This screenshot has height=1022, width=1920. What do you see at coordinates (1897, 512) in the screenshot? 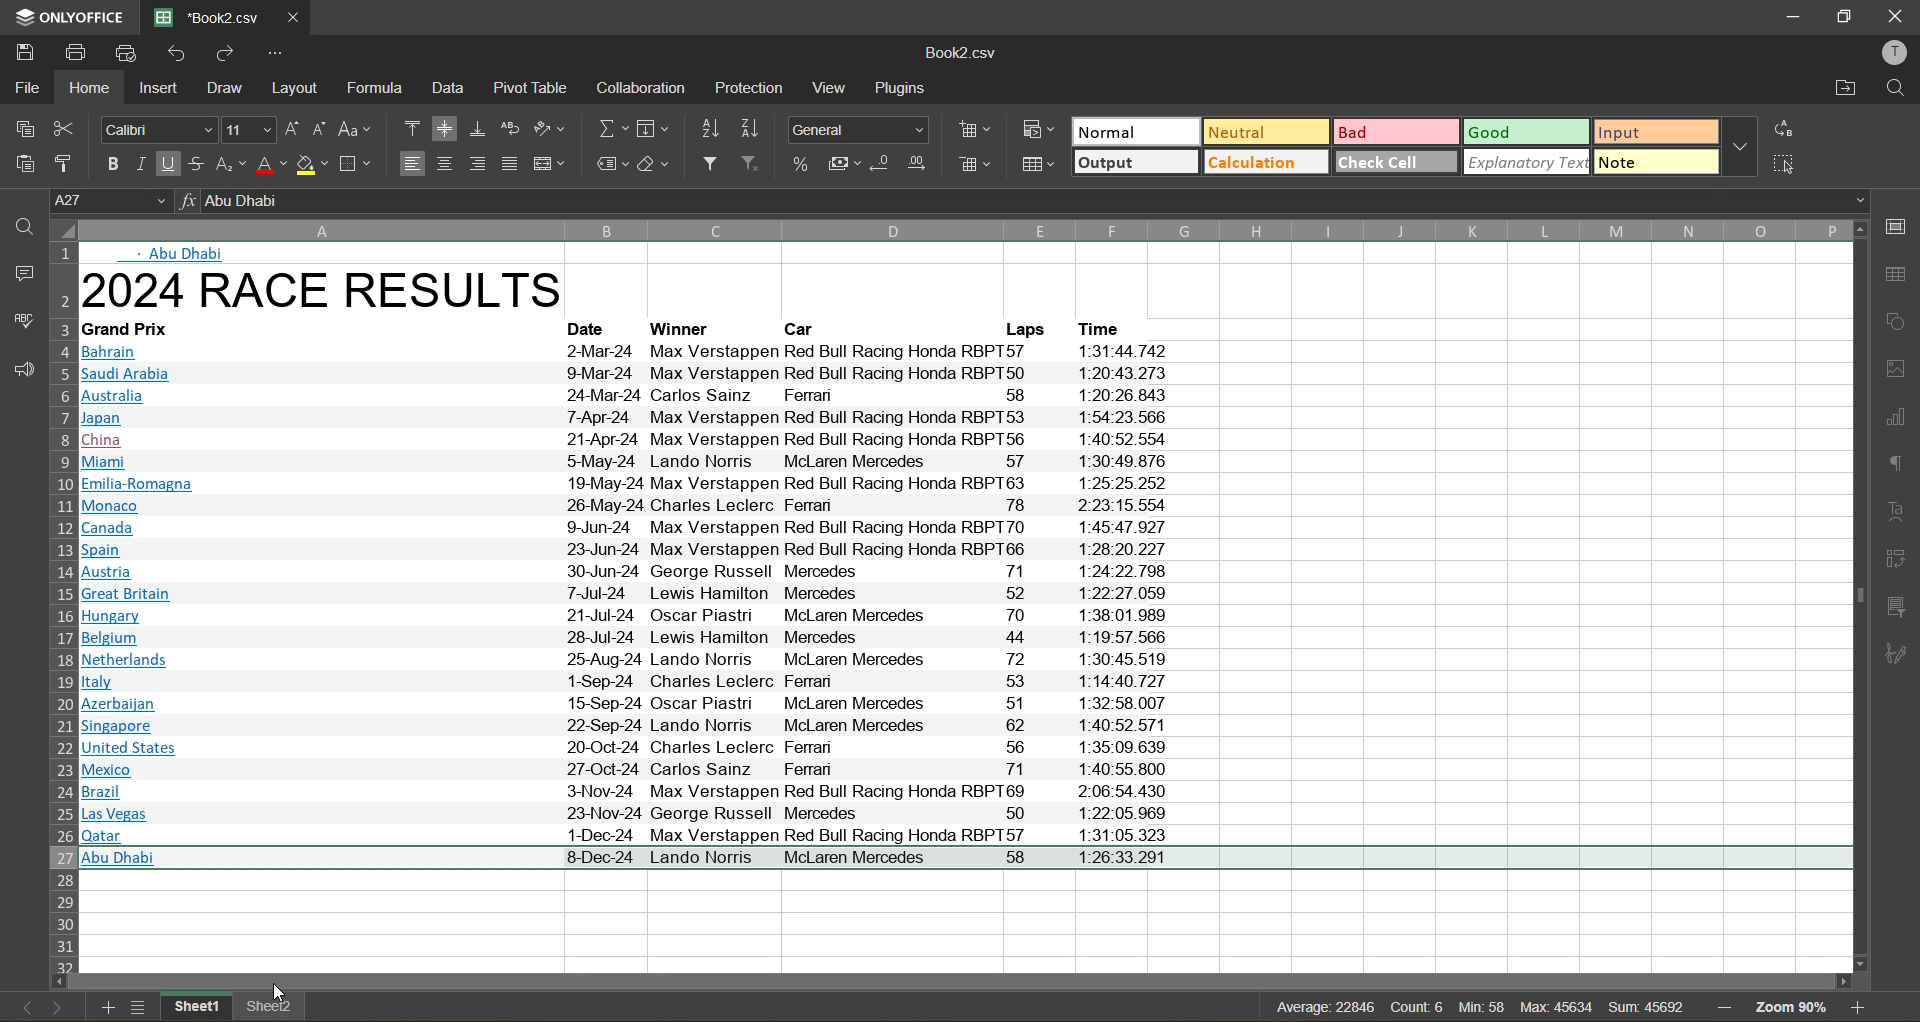
I see `text` at bounding box center [1897, 512].